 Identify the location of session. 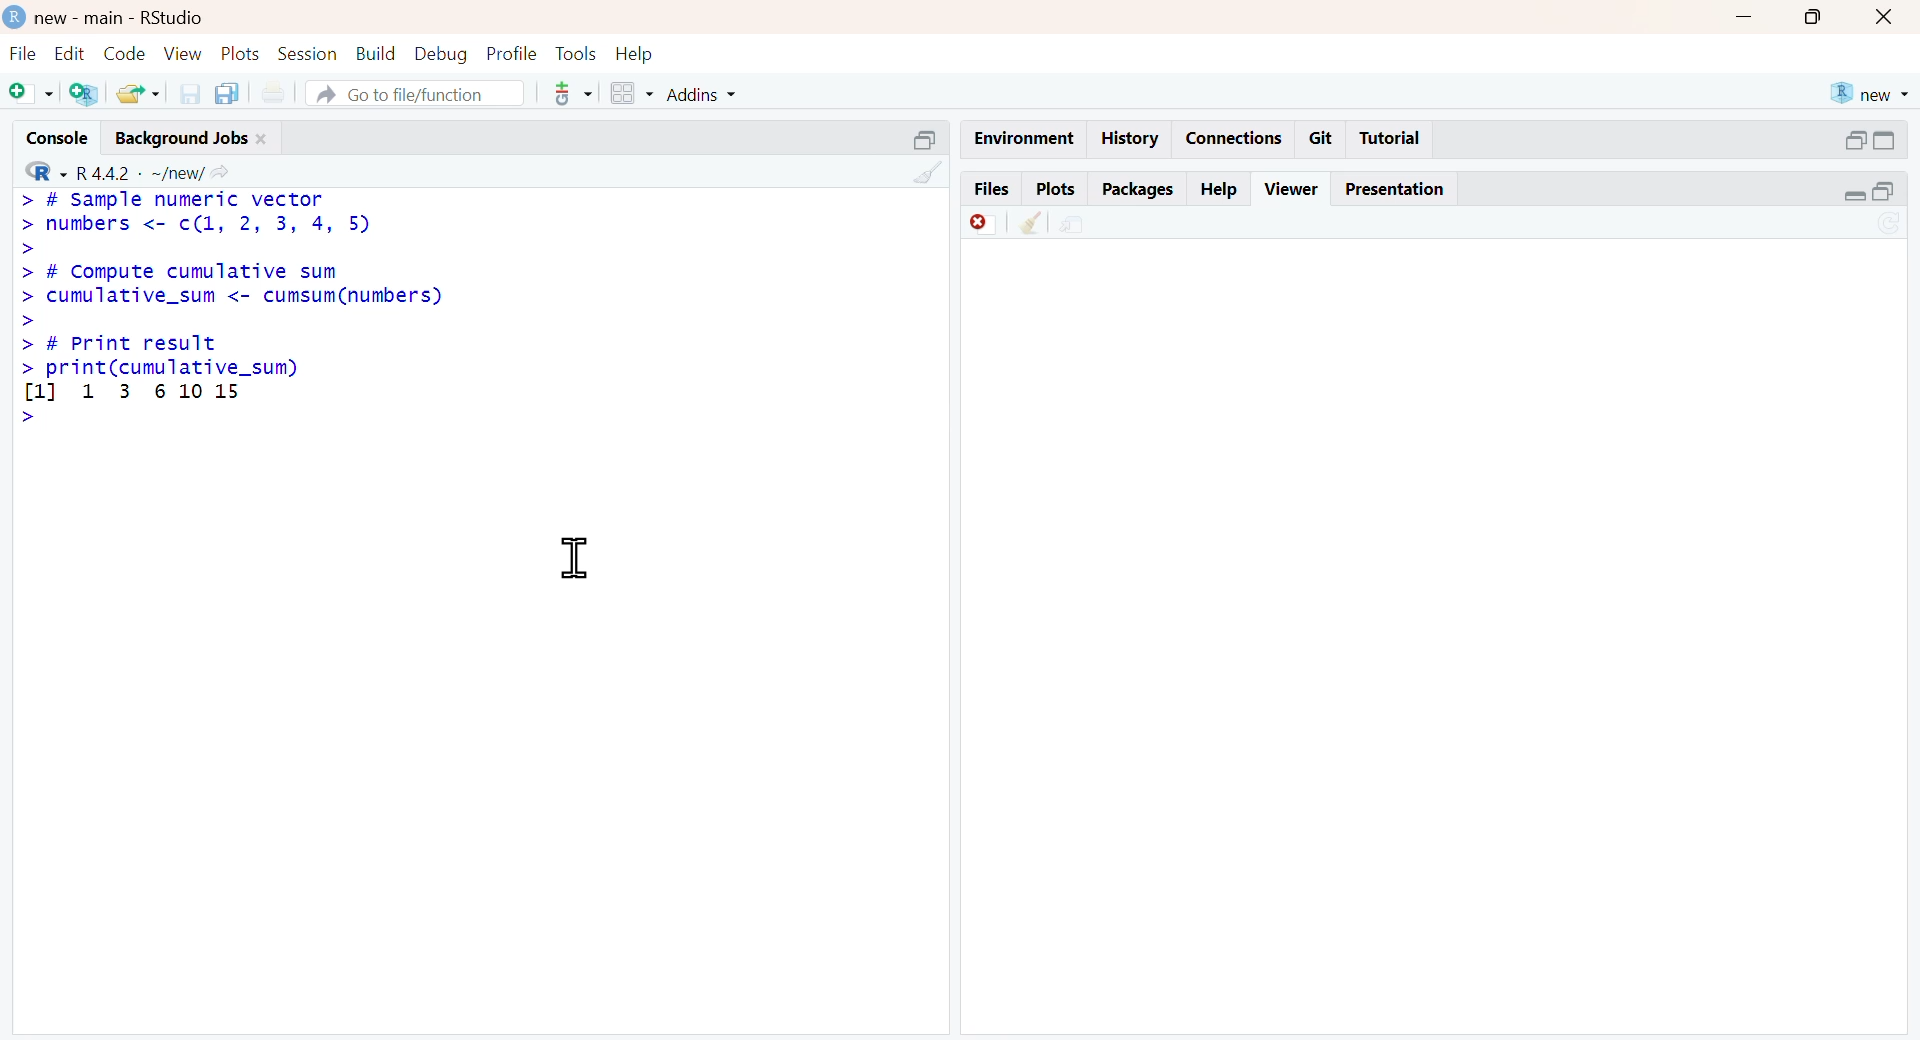
(308, 52).